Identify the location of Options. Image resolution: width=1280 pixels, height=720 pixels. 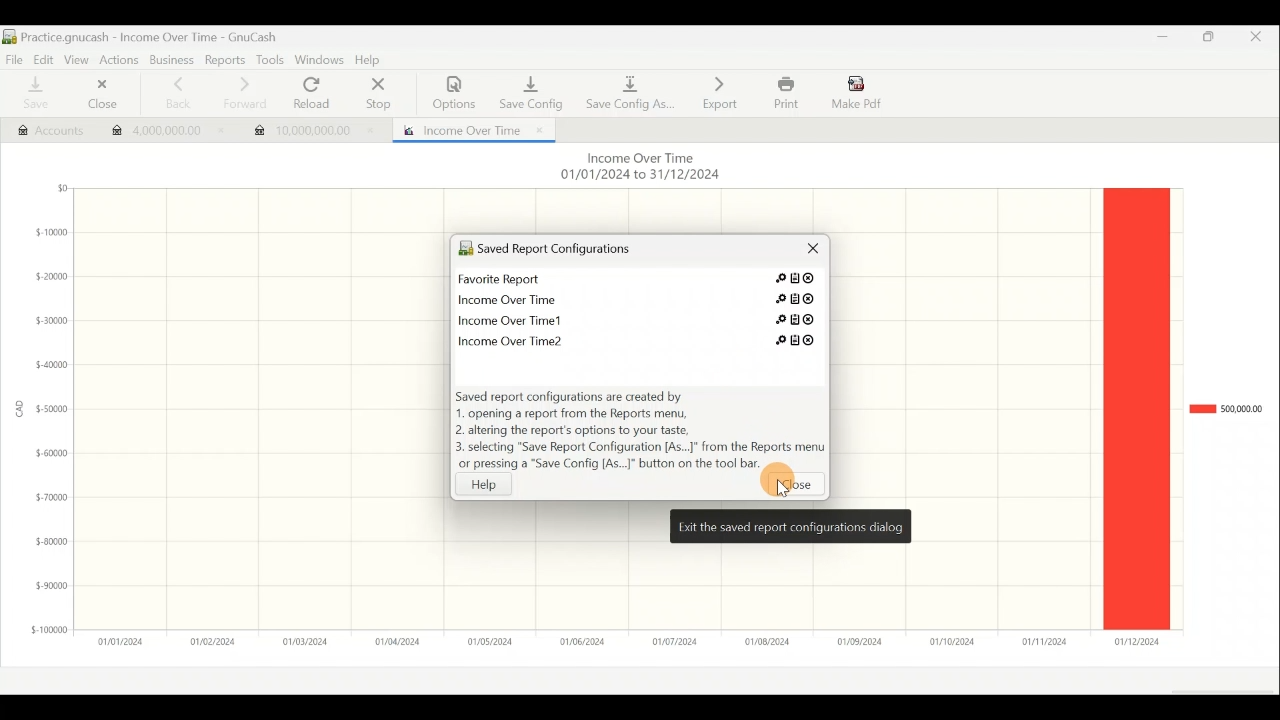
(455, 93).